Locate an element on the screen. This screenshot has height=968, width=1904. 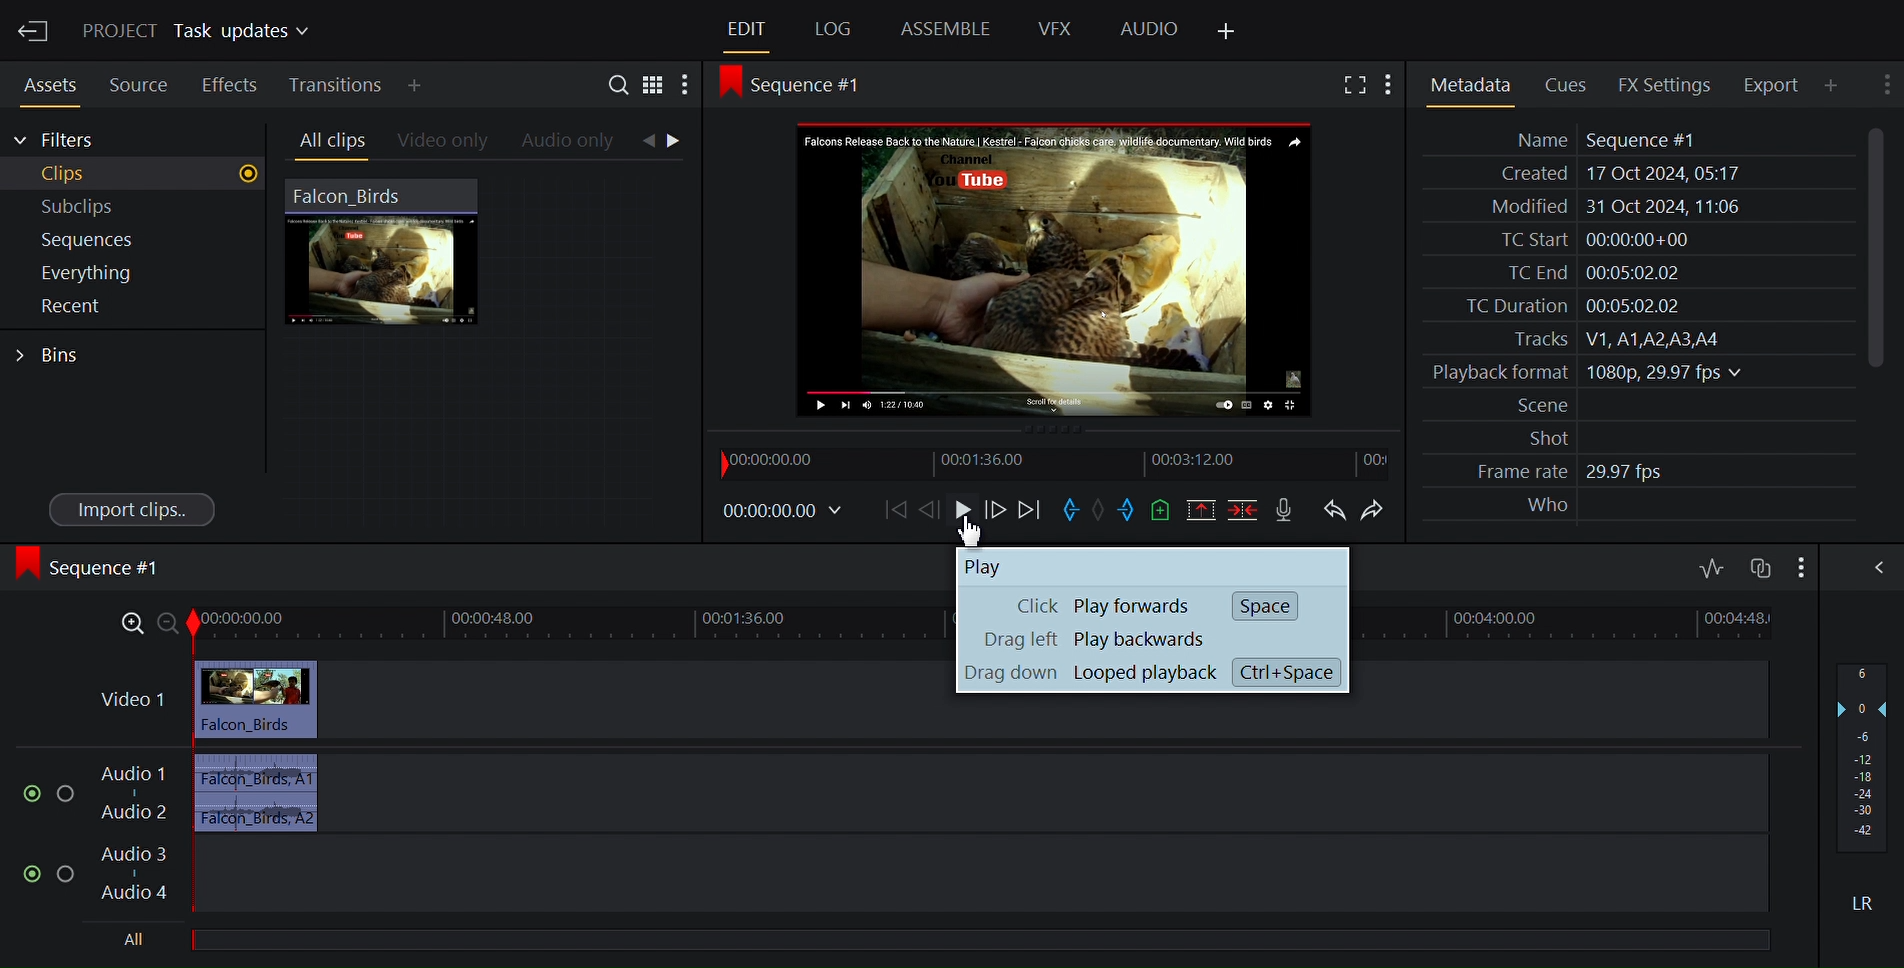
play is located at coordinates (1010, 566).